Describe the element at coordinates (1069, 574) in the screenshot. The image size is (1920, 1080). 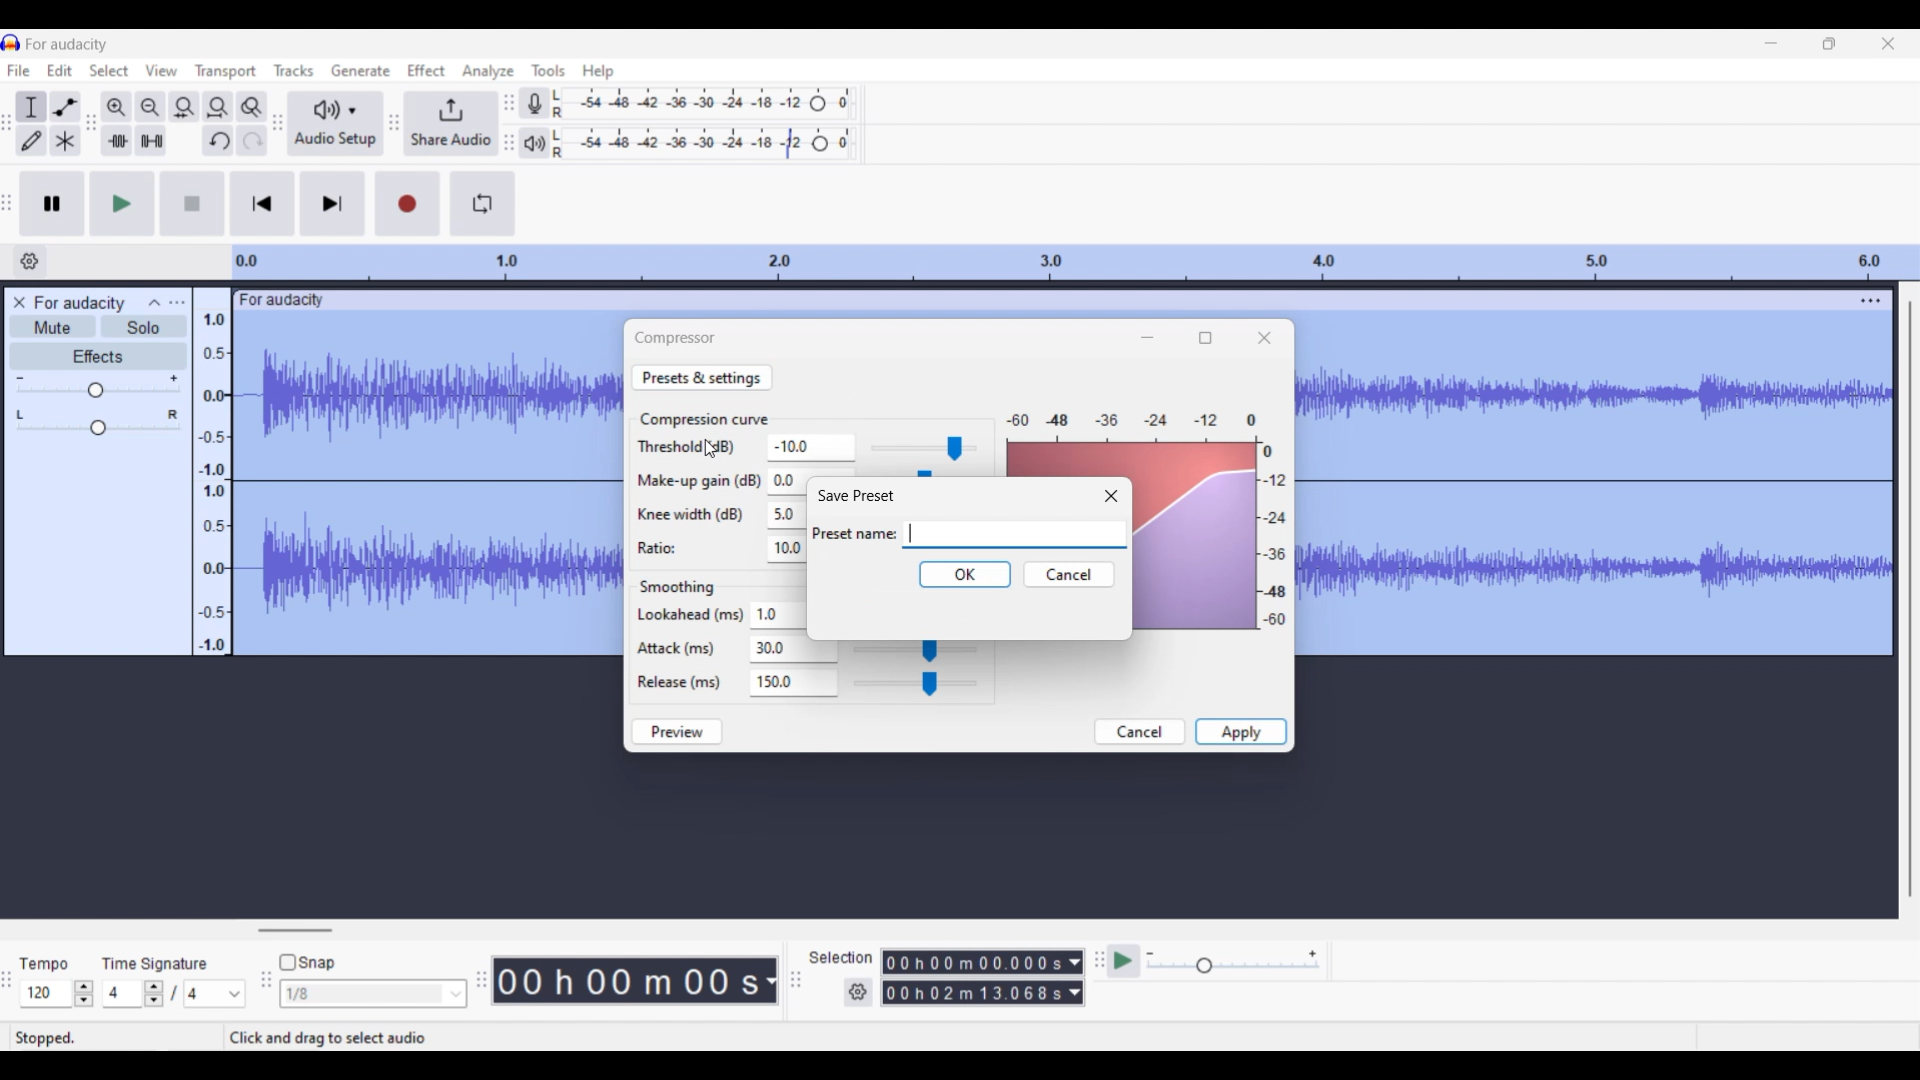
I see `Cancel` at that location.